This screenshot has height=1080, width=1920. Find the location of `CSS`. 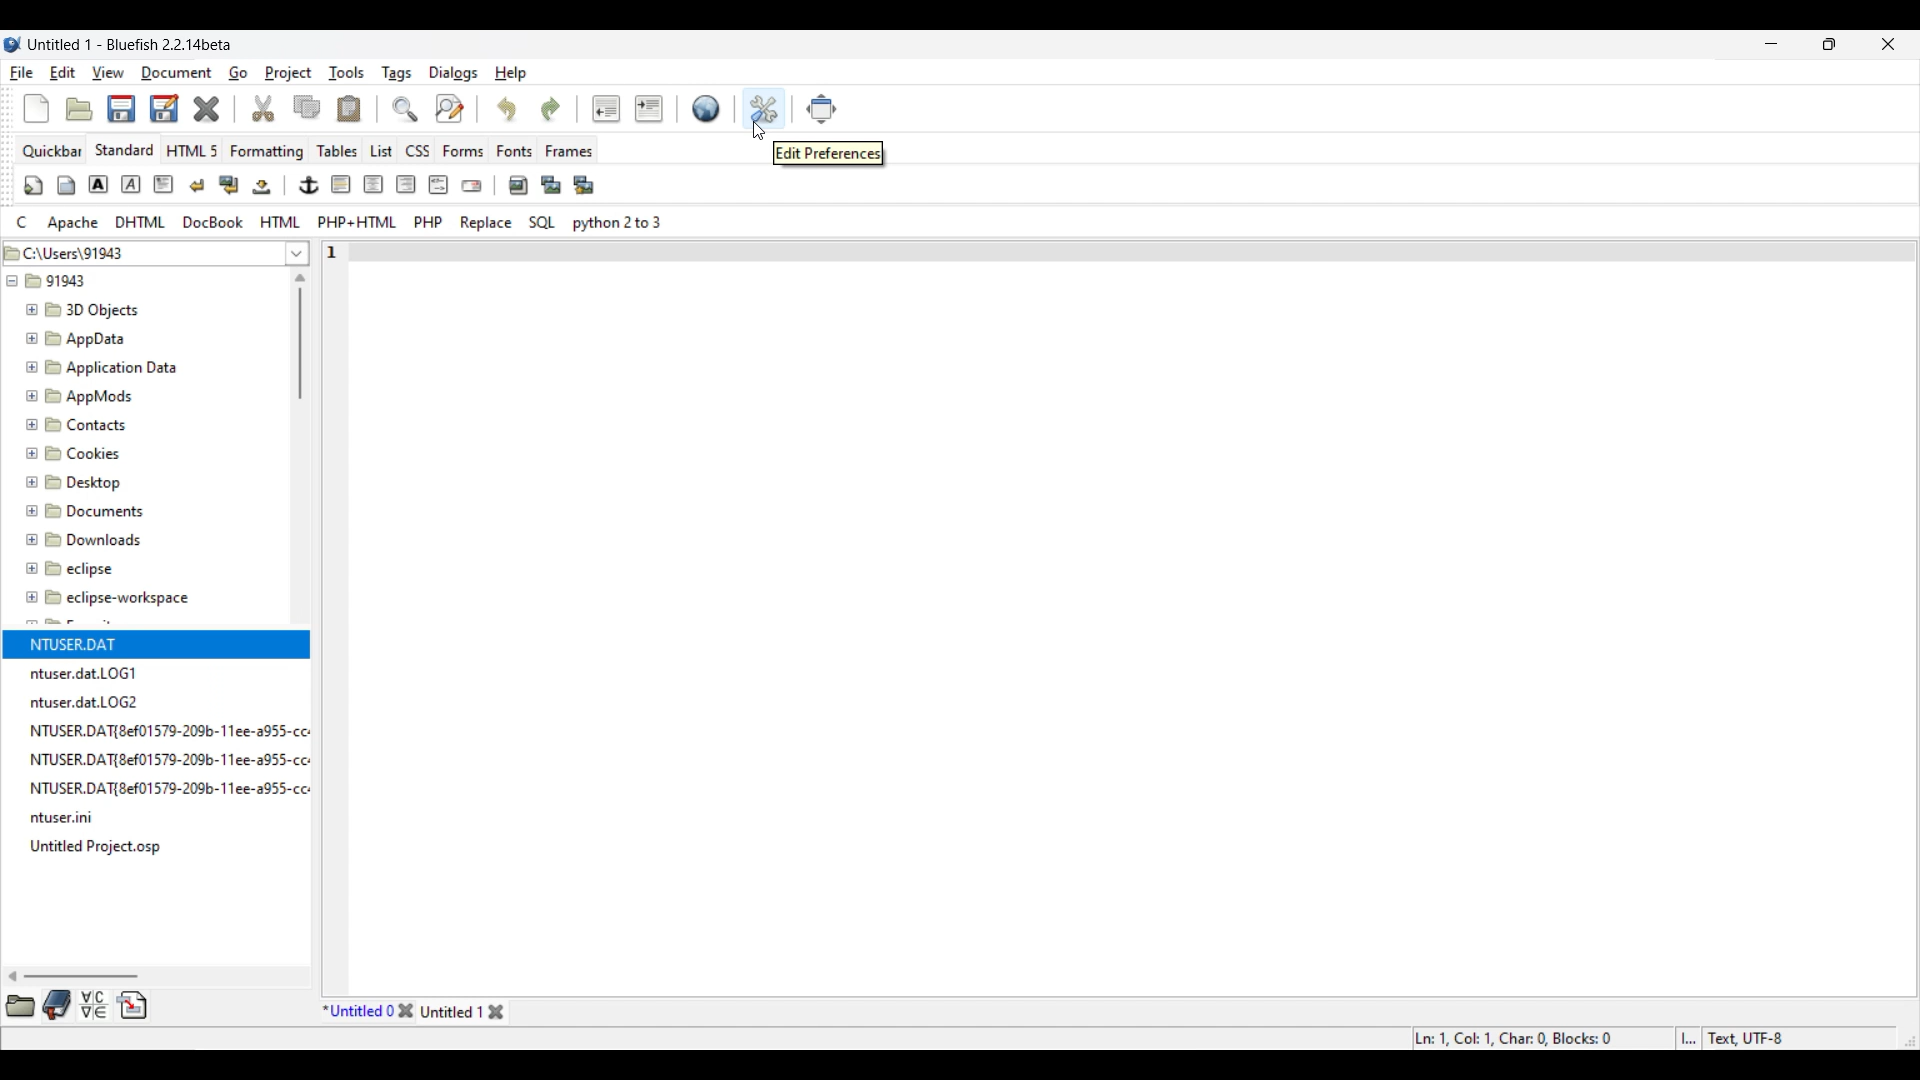

CSS is located at coordinates (419, 150).